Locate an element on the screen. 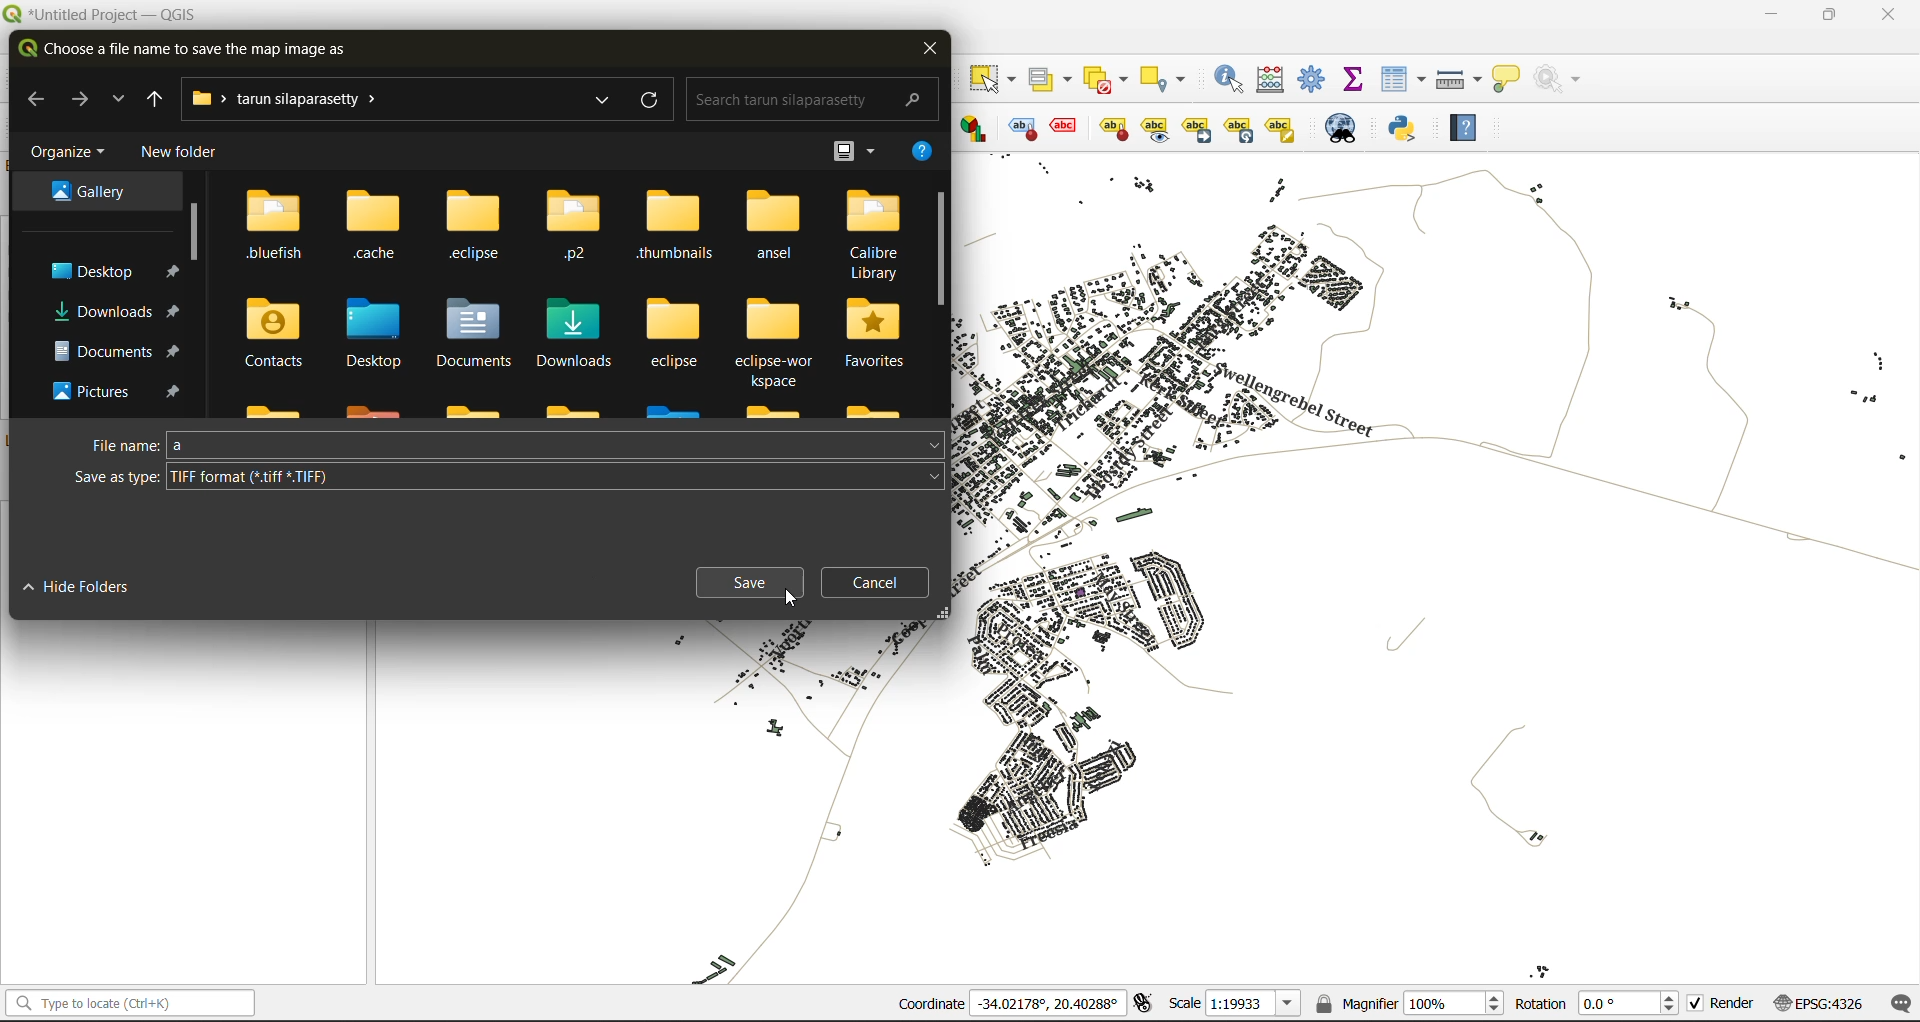 Image resolution: width=1920 pixels, height=1022 pixels. identify features is located at coordinates (1231, 78).